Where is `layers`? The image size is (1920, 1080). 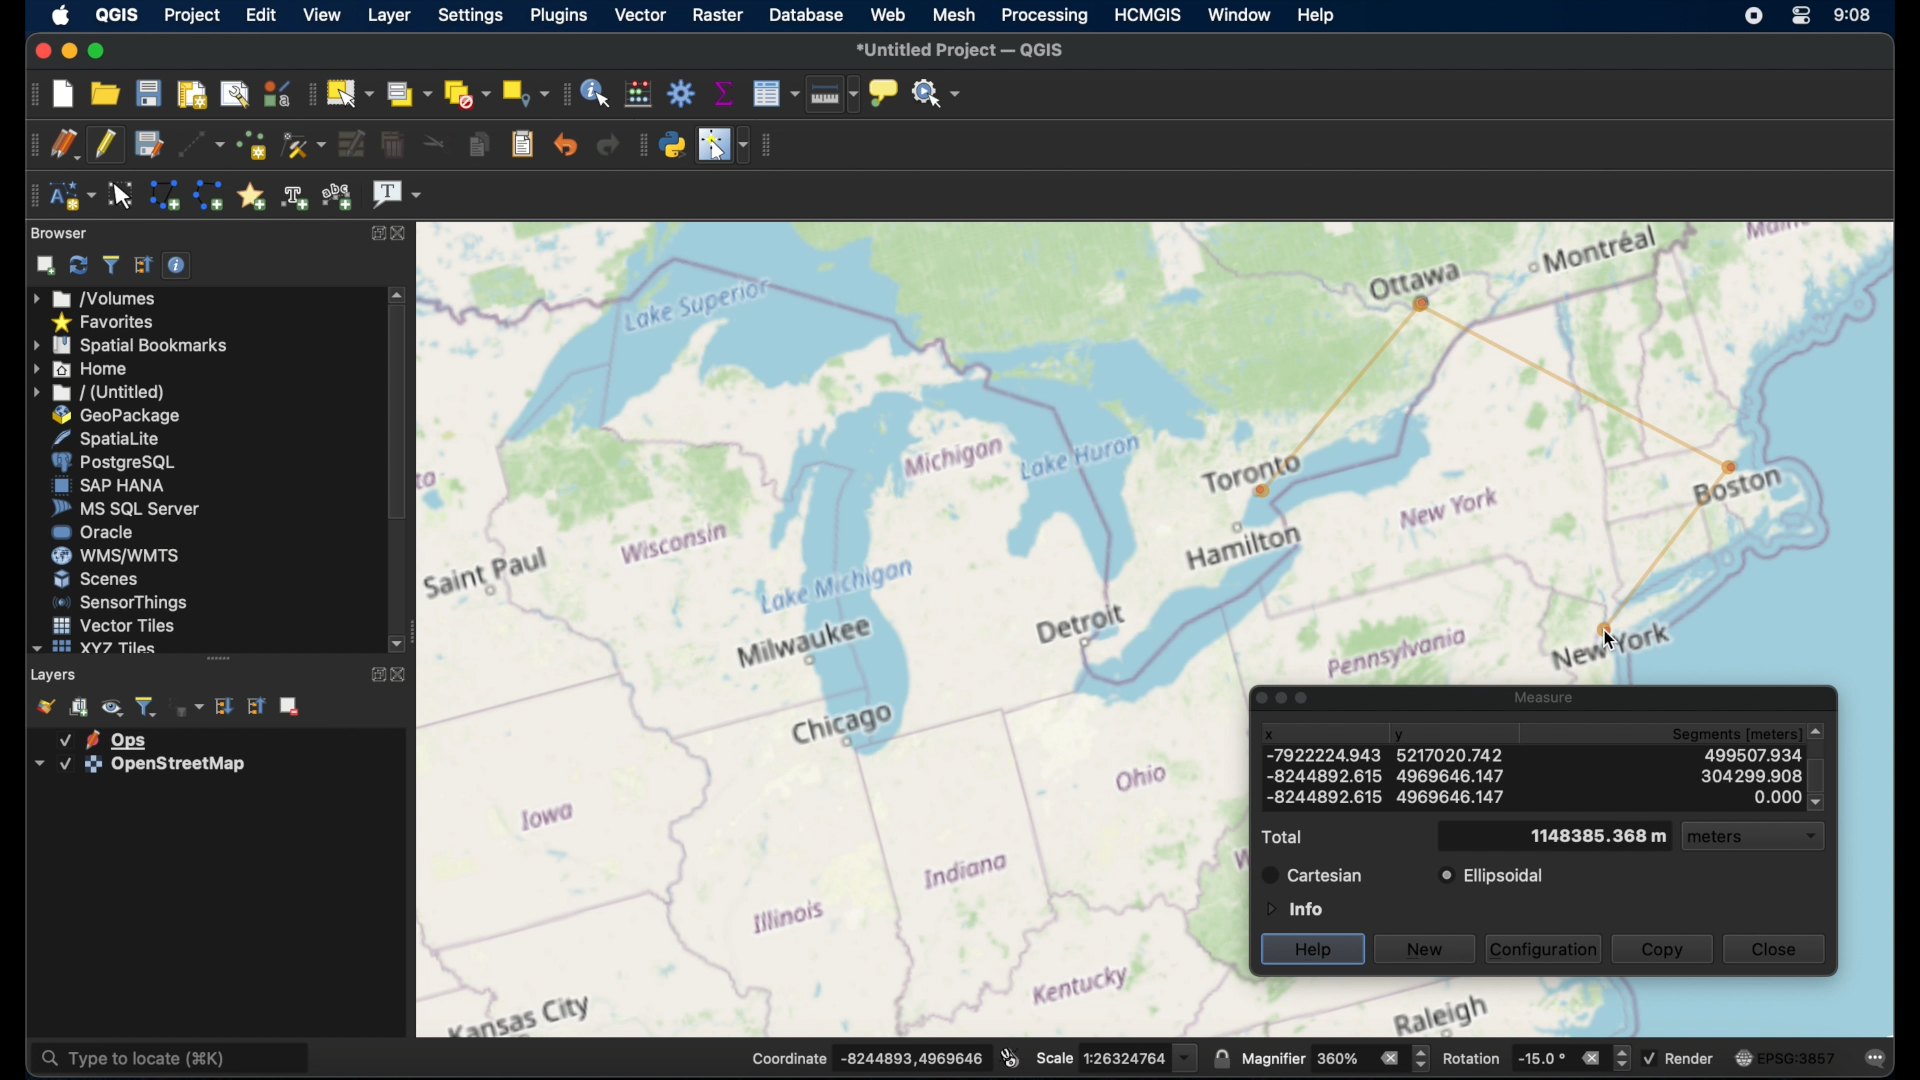
layers is located at coordinates (56, 674).